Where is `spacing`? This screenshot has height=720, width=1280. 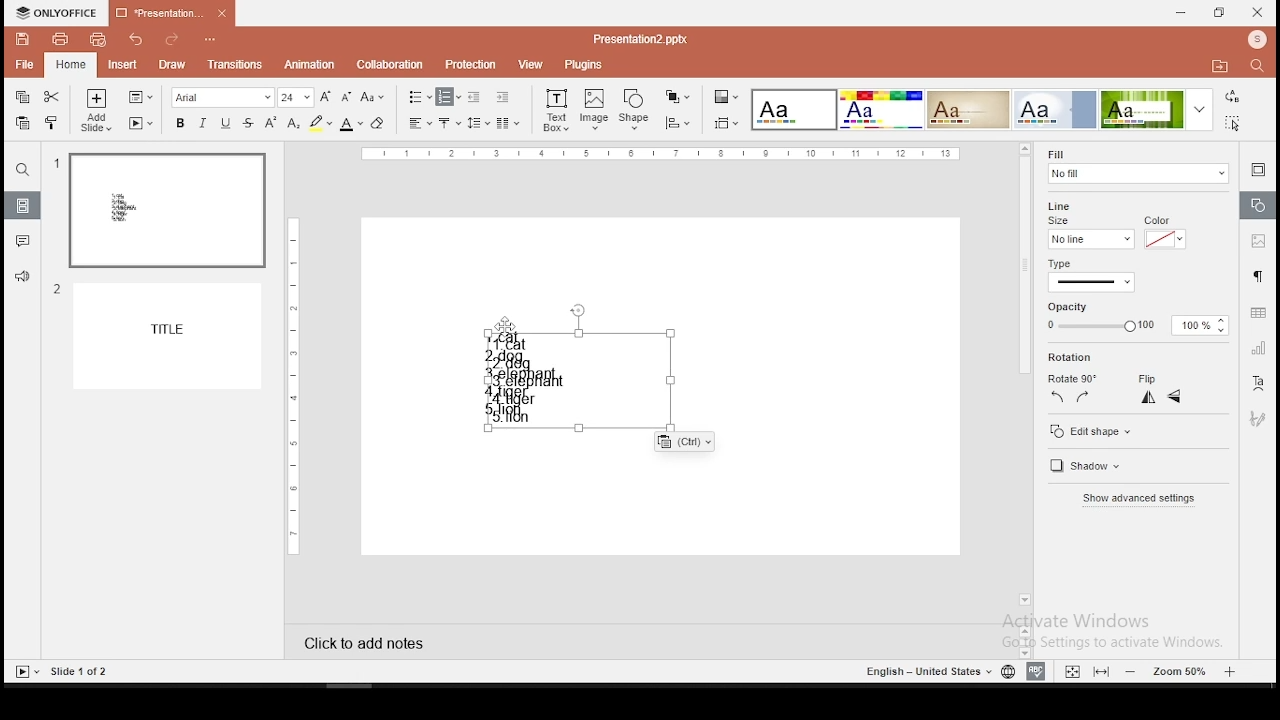
spacing is located at coordinates (479, 122).